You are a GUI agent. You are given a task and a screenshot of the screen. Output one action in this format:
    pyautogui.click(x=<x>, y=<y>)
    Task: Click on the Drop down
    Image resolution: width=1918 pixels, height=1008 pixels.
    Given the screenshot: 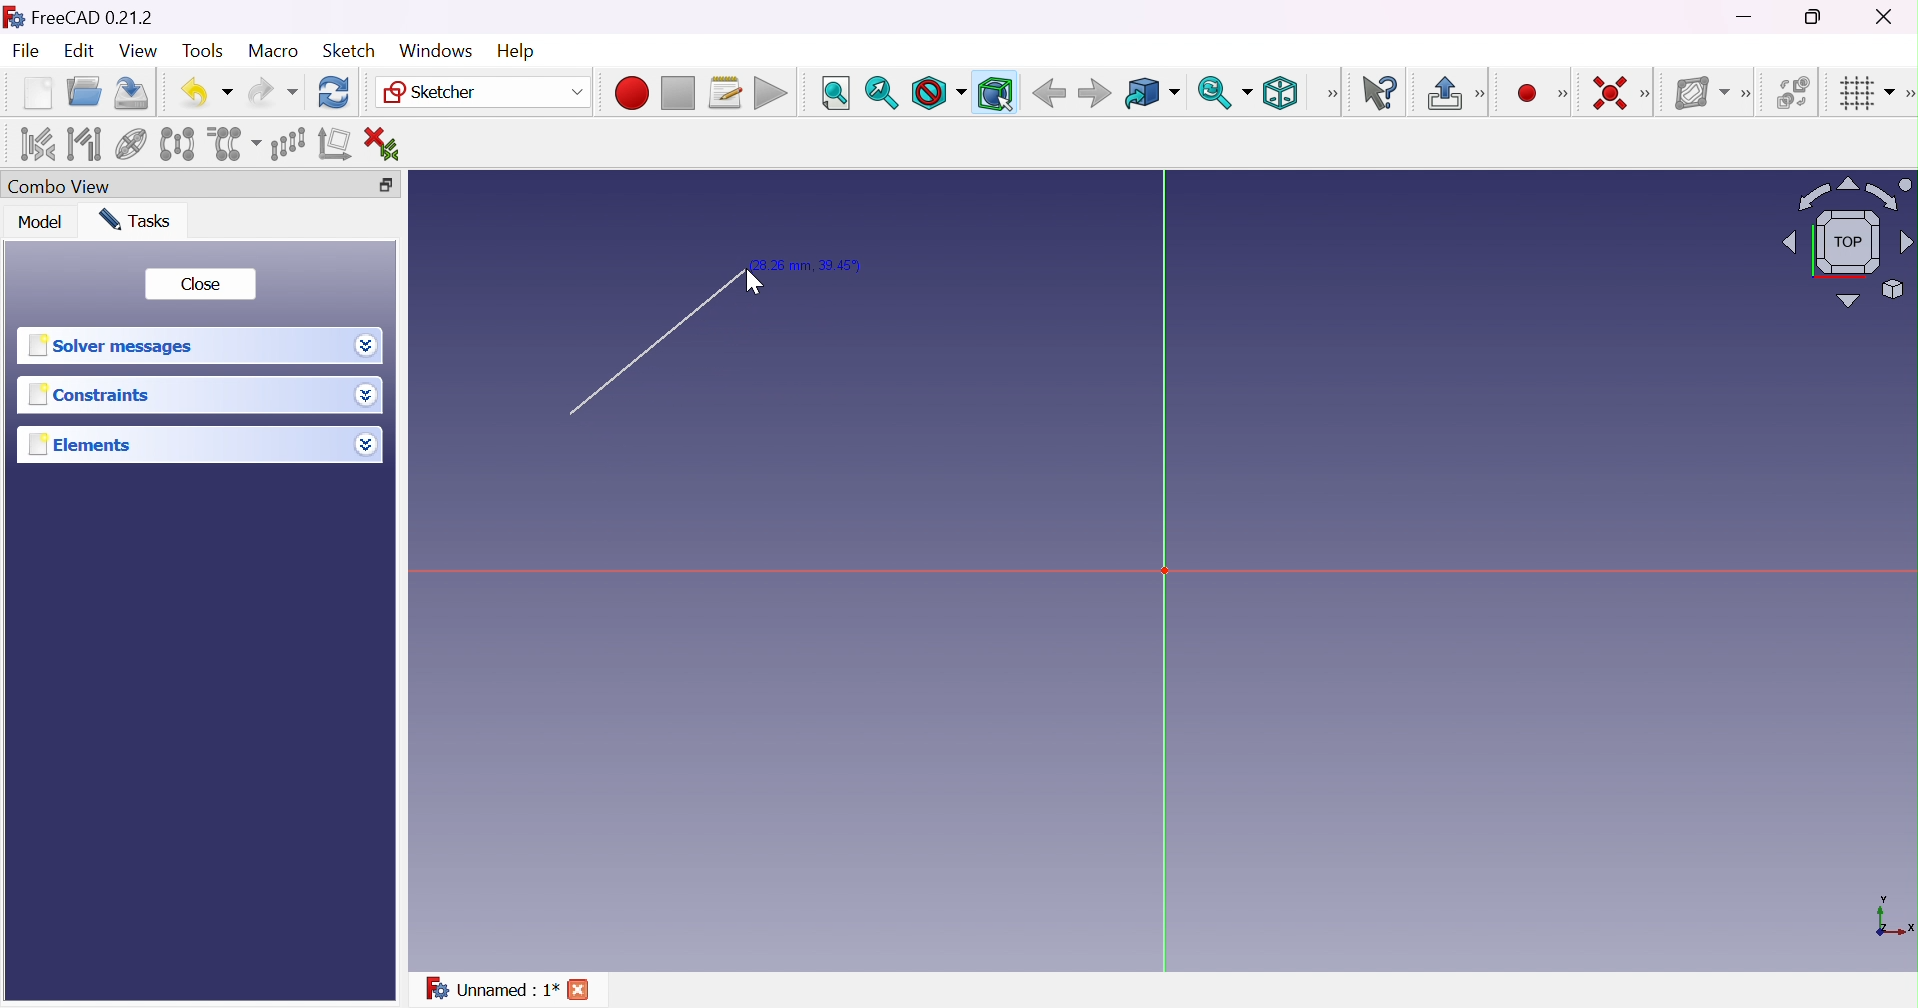 What is the action you would take?
    pyautogui.click(x=369, y=447)
    